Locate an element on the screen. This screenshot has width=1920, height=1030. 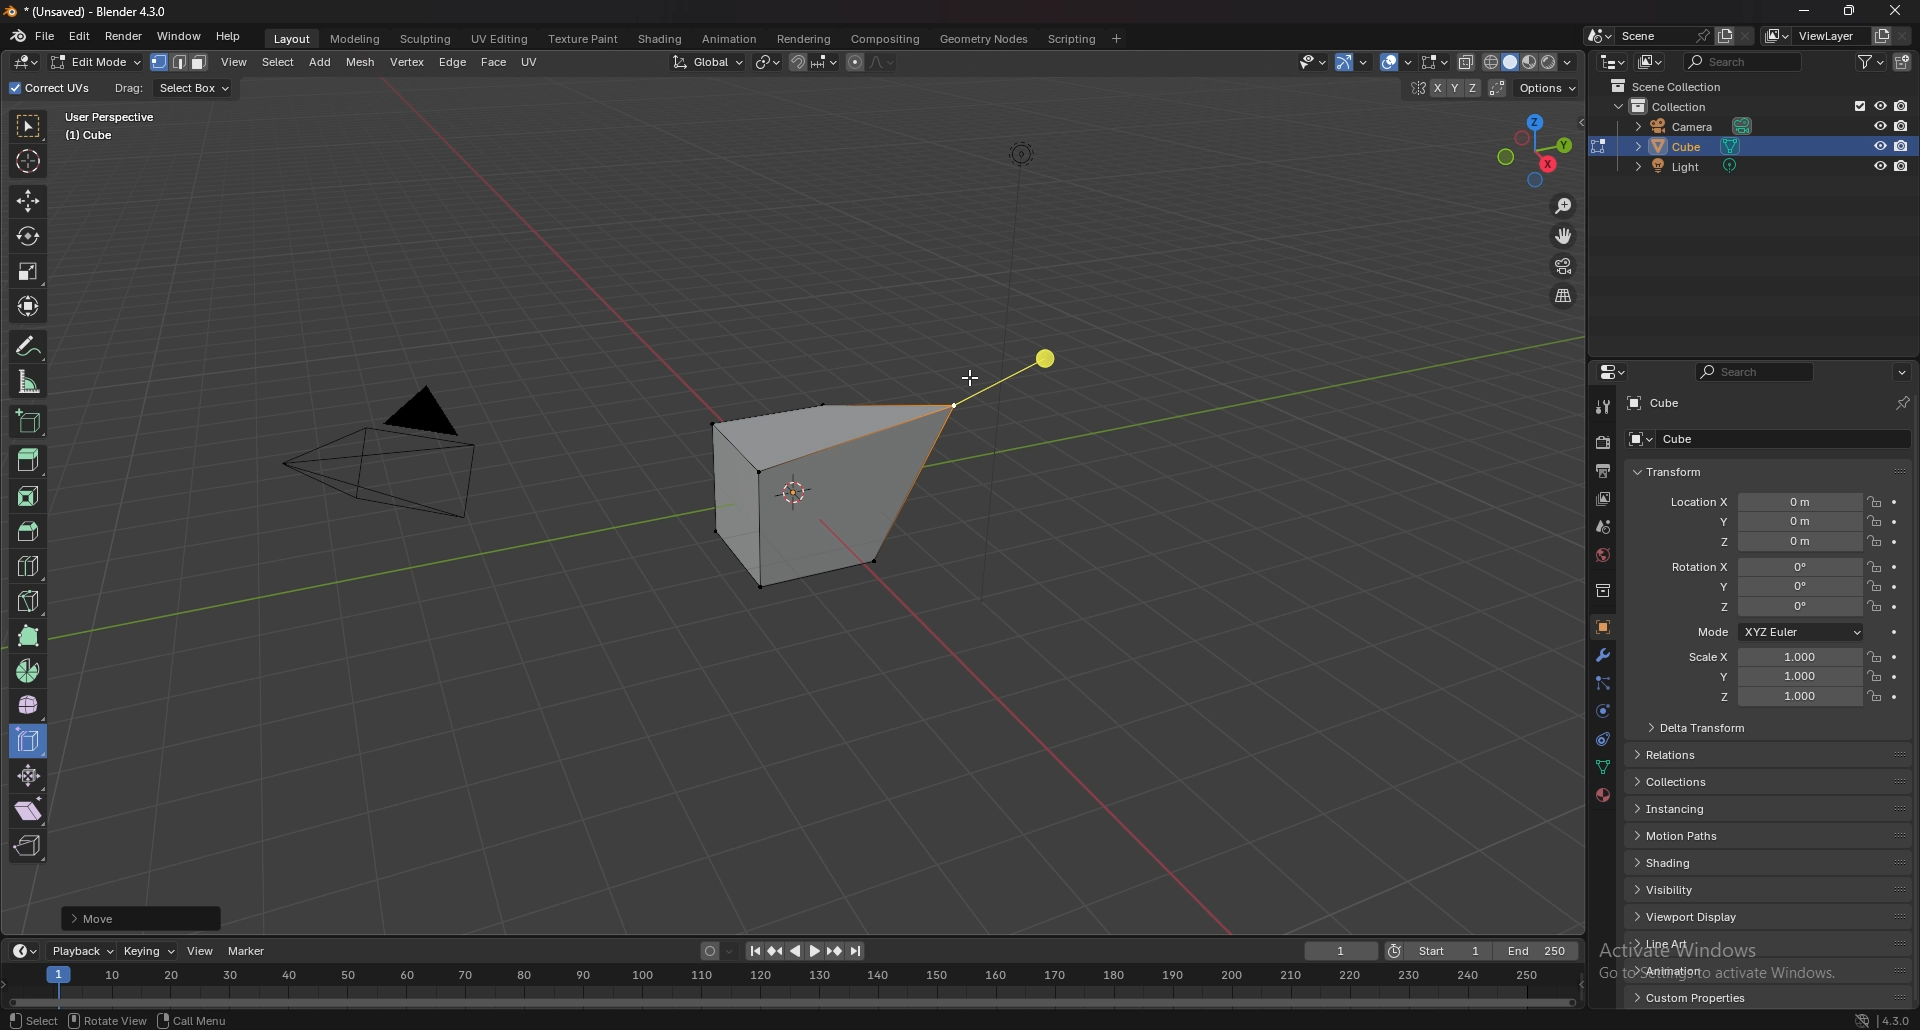
layout is located at coordinates (293, 39).